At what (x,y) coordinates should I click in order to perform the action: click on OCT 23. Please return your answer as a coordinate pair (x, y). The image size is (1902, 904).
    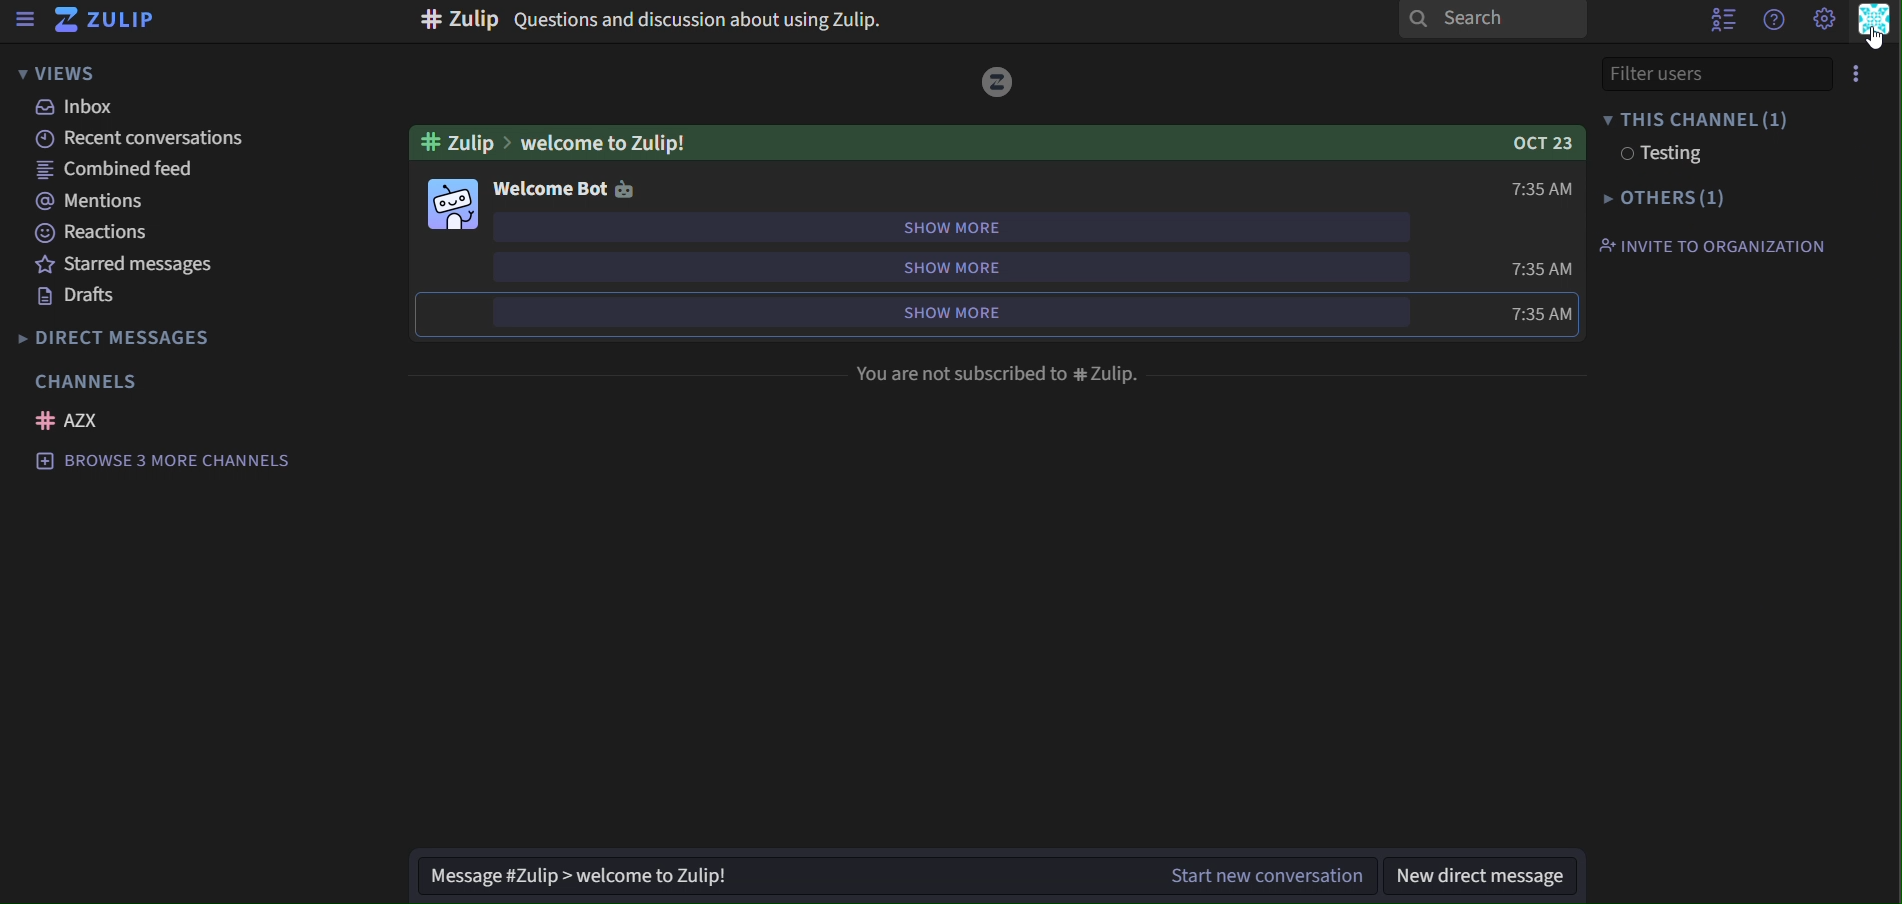
    Looking at the image, I should click on (1536, 142).